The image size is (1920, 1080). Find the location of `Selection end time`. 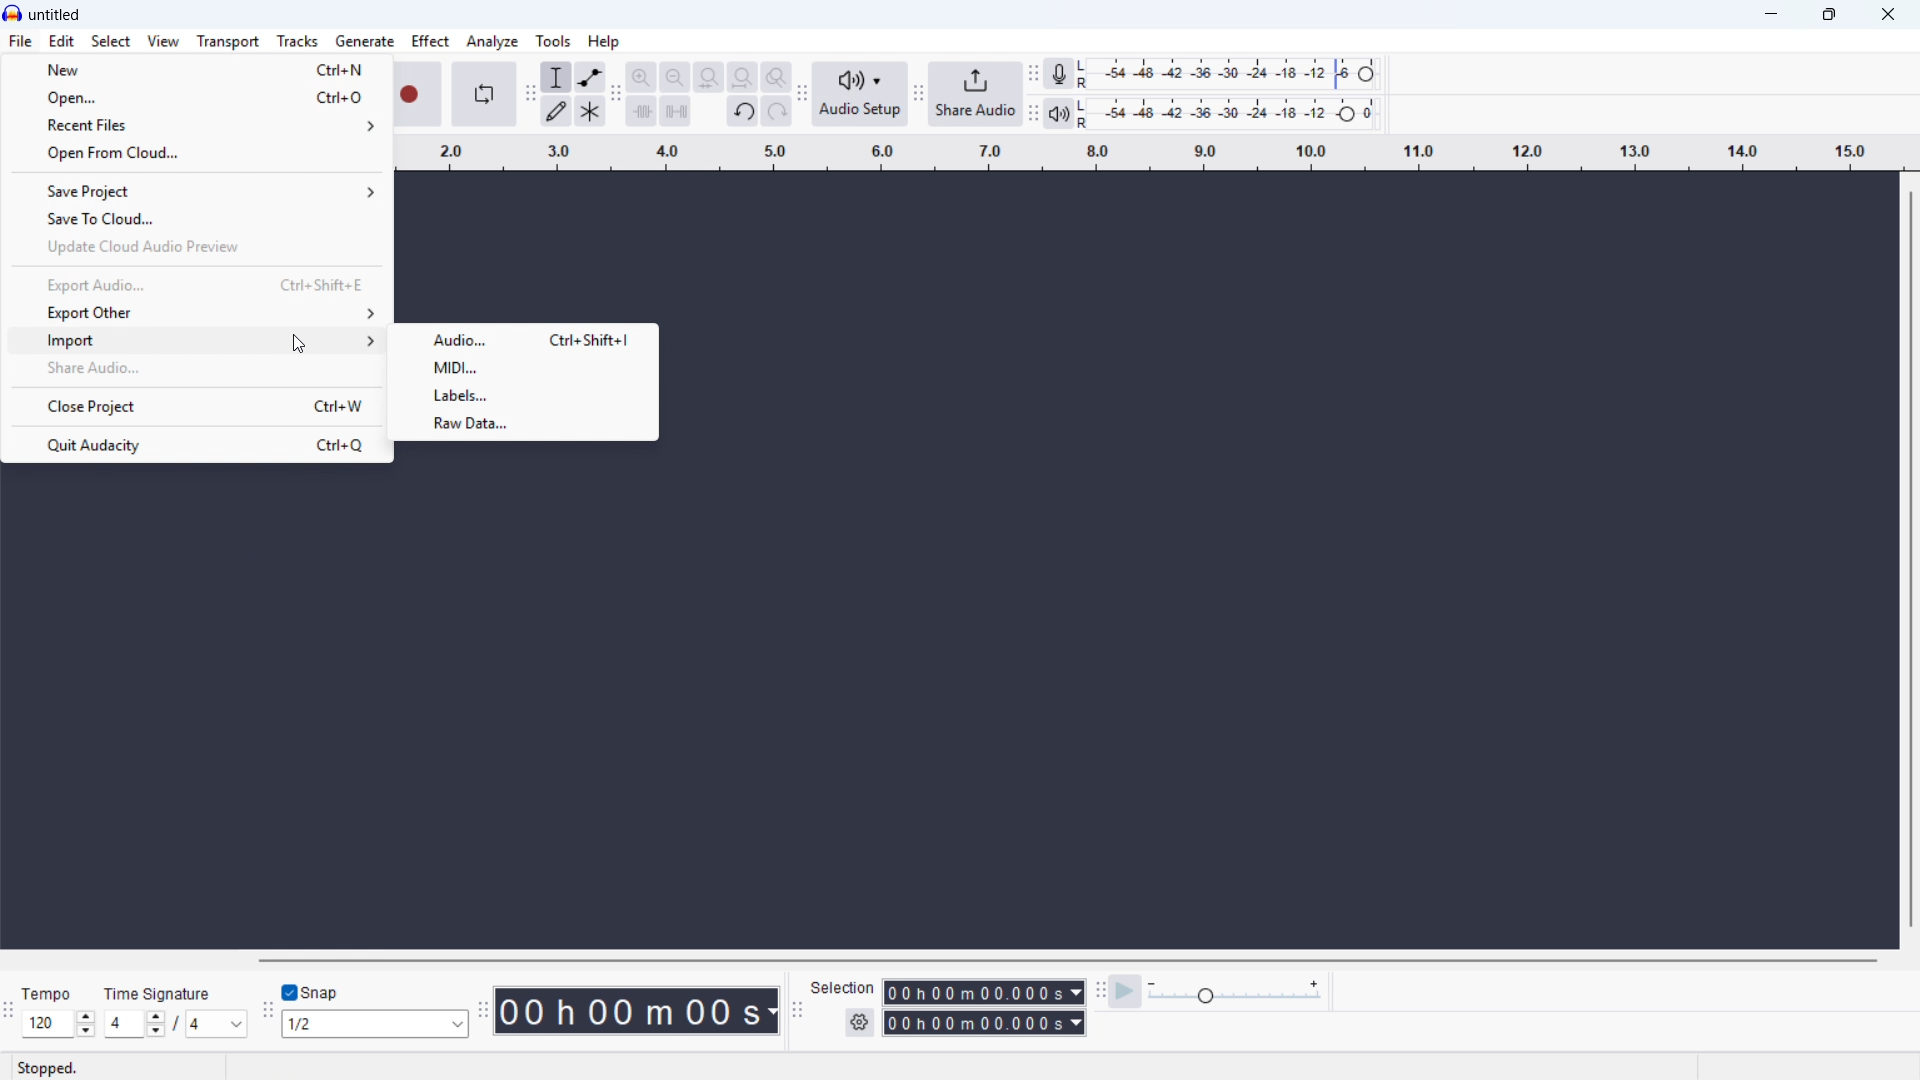

Selection end time is located at coordinates (983, 1023).